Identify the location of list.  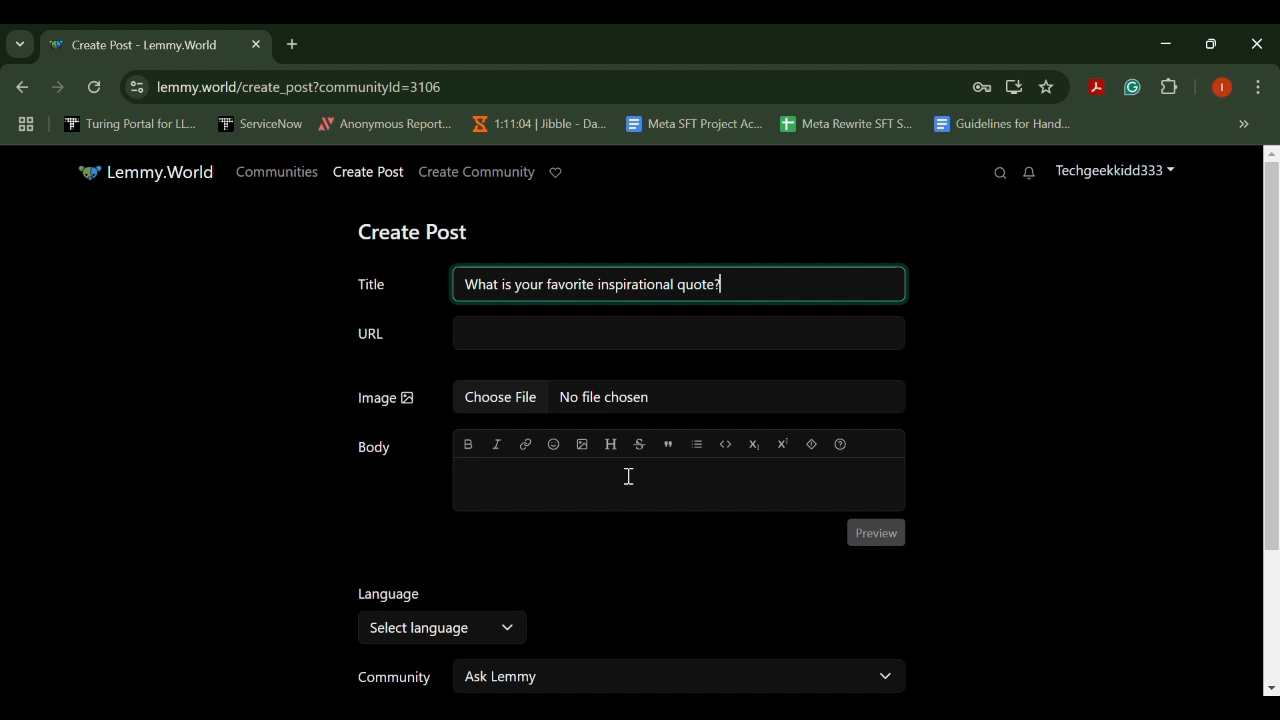
(698, 443).